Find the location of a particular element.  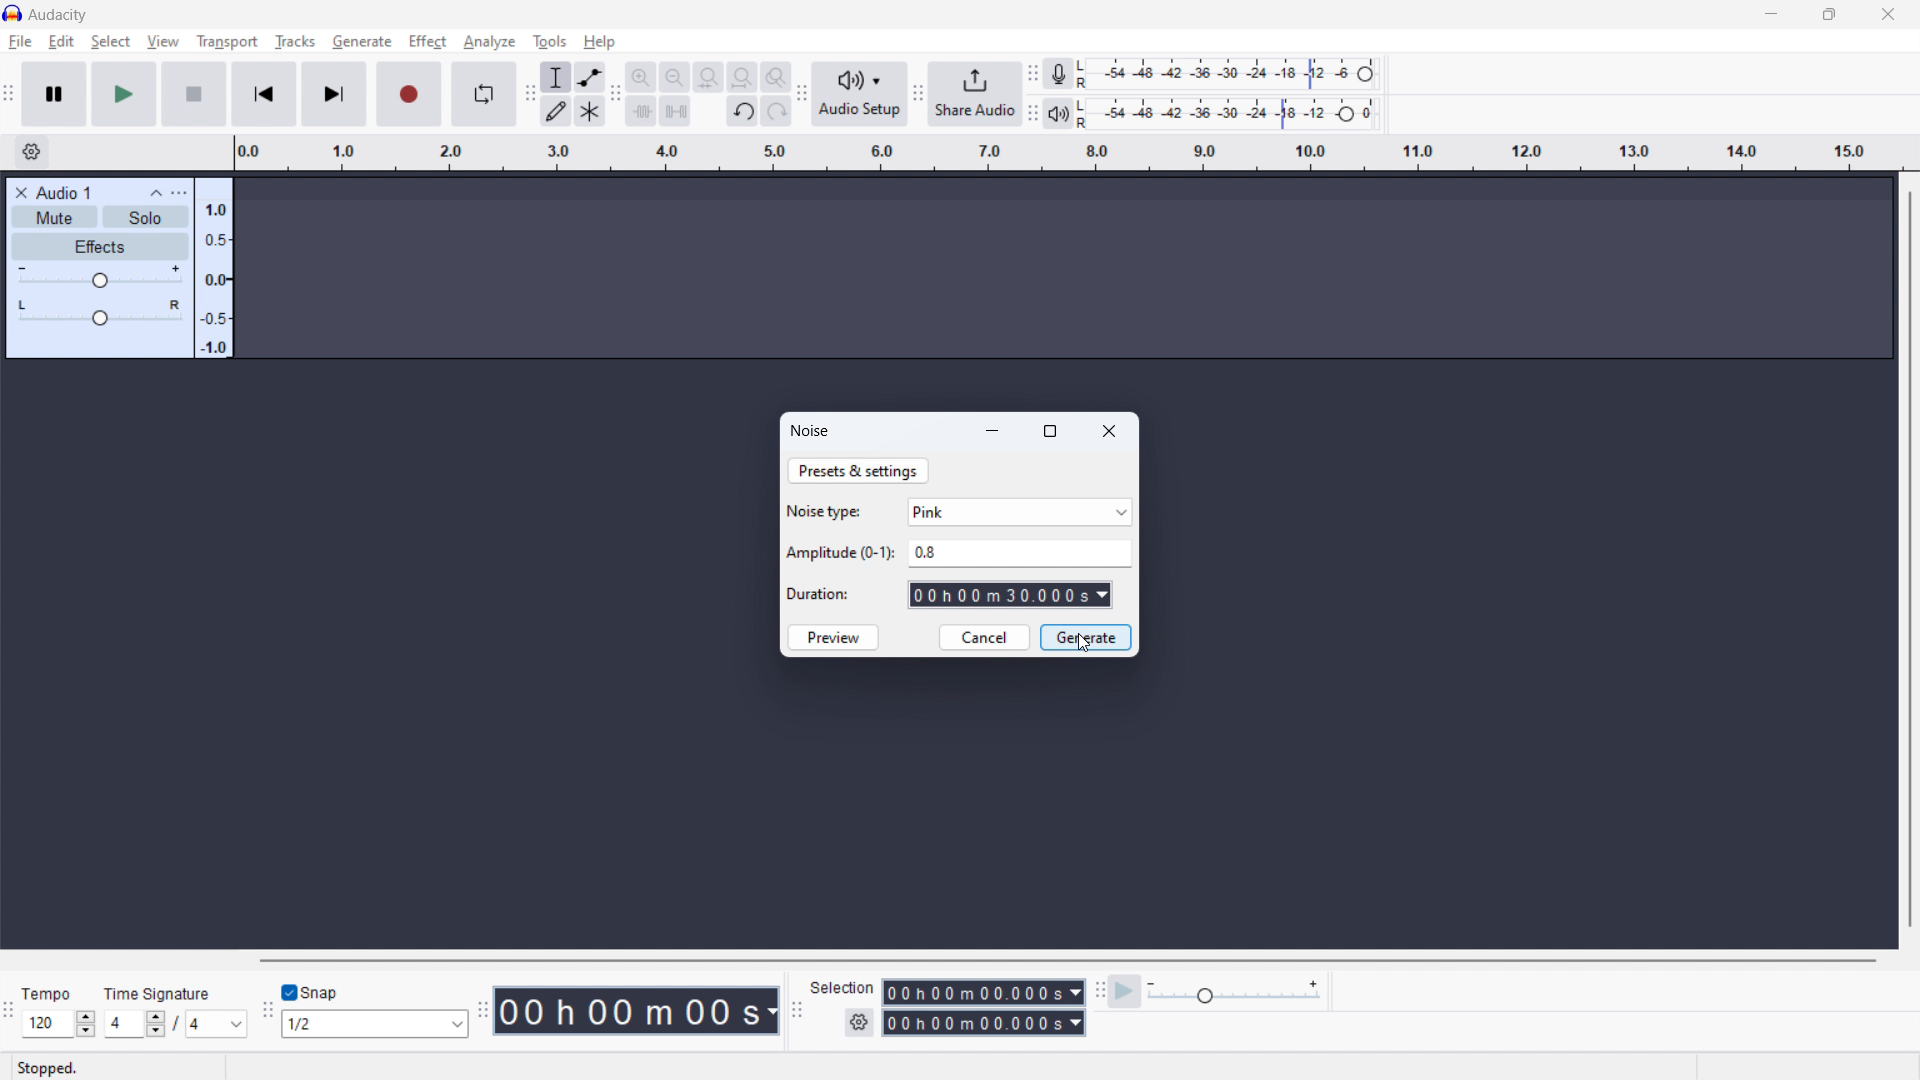

select snapping is located at coordinates (377, 1024).